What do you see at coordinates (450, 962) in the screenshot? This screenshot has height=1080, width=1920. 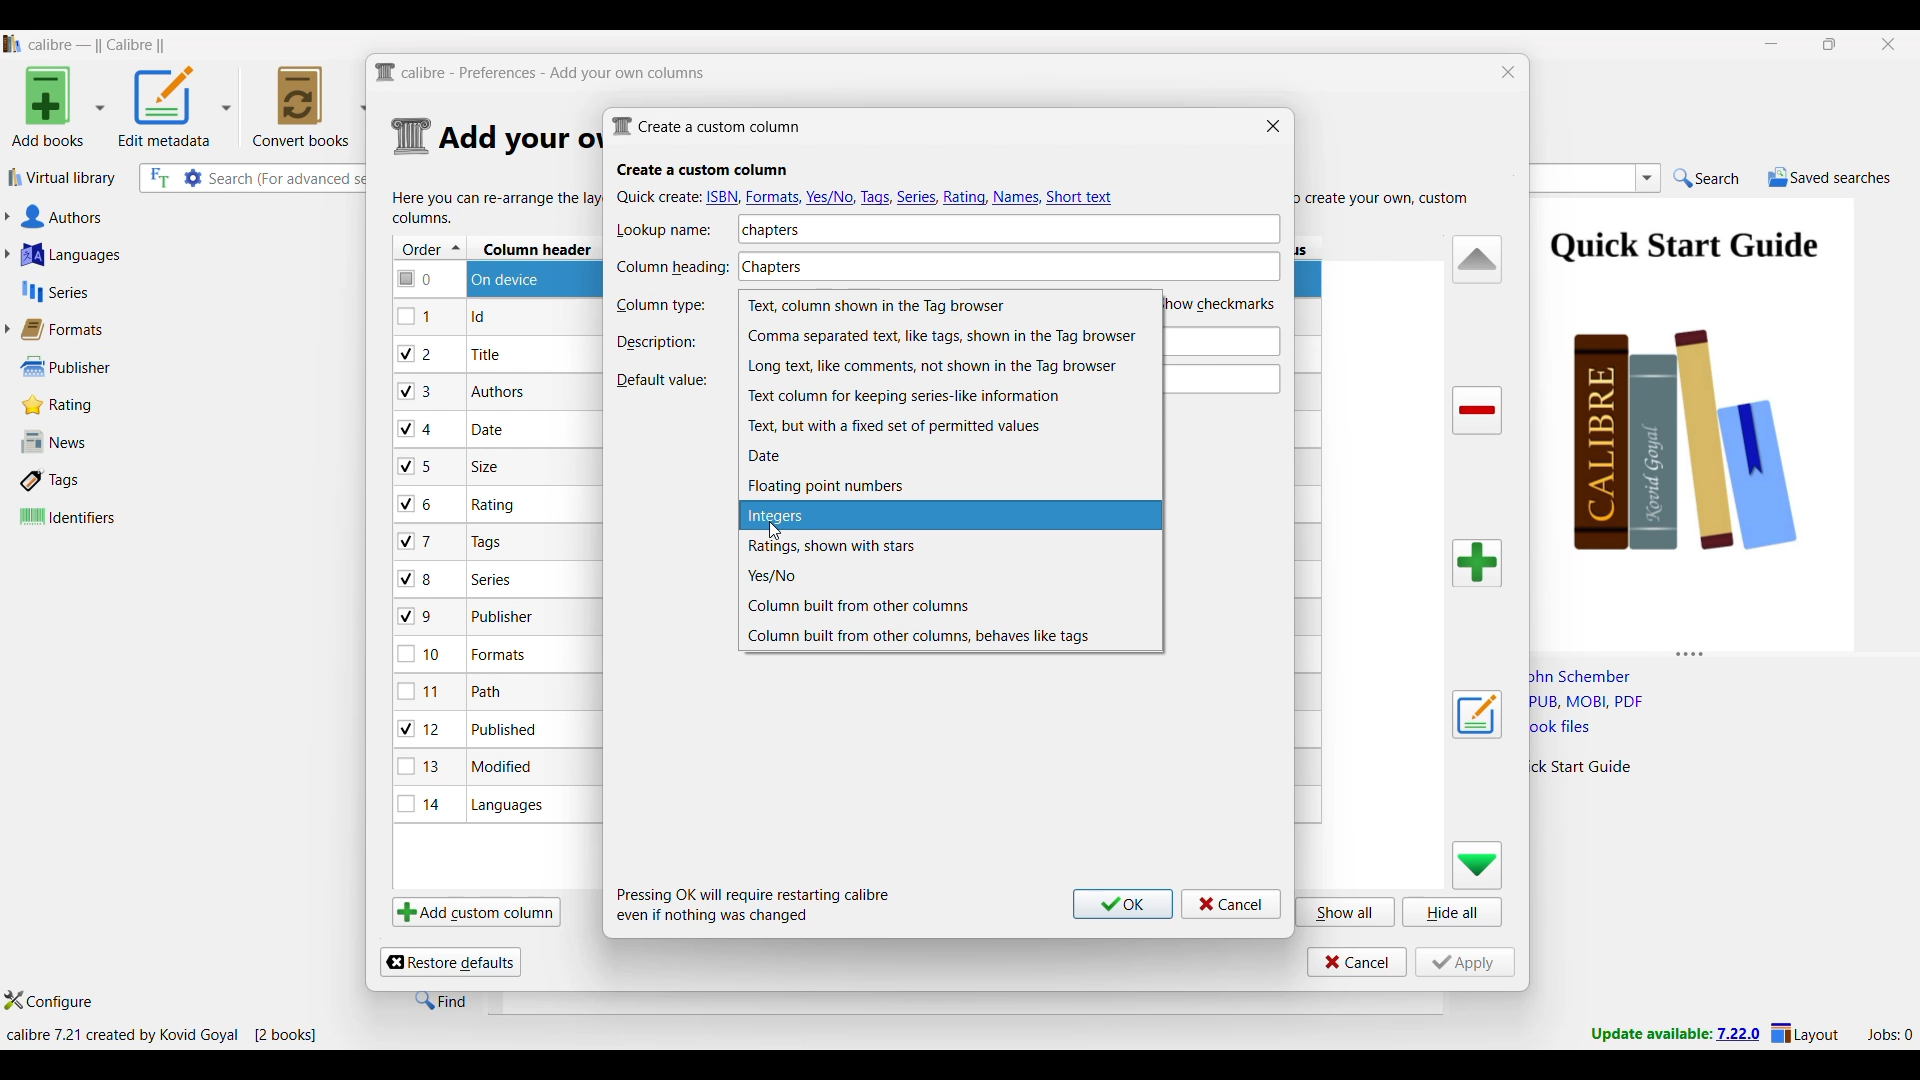 I see `Restore defaults` at bounding box center [450, 962].